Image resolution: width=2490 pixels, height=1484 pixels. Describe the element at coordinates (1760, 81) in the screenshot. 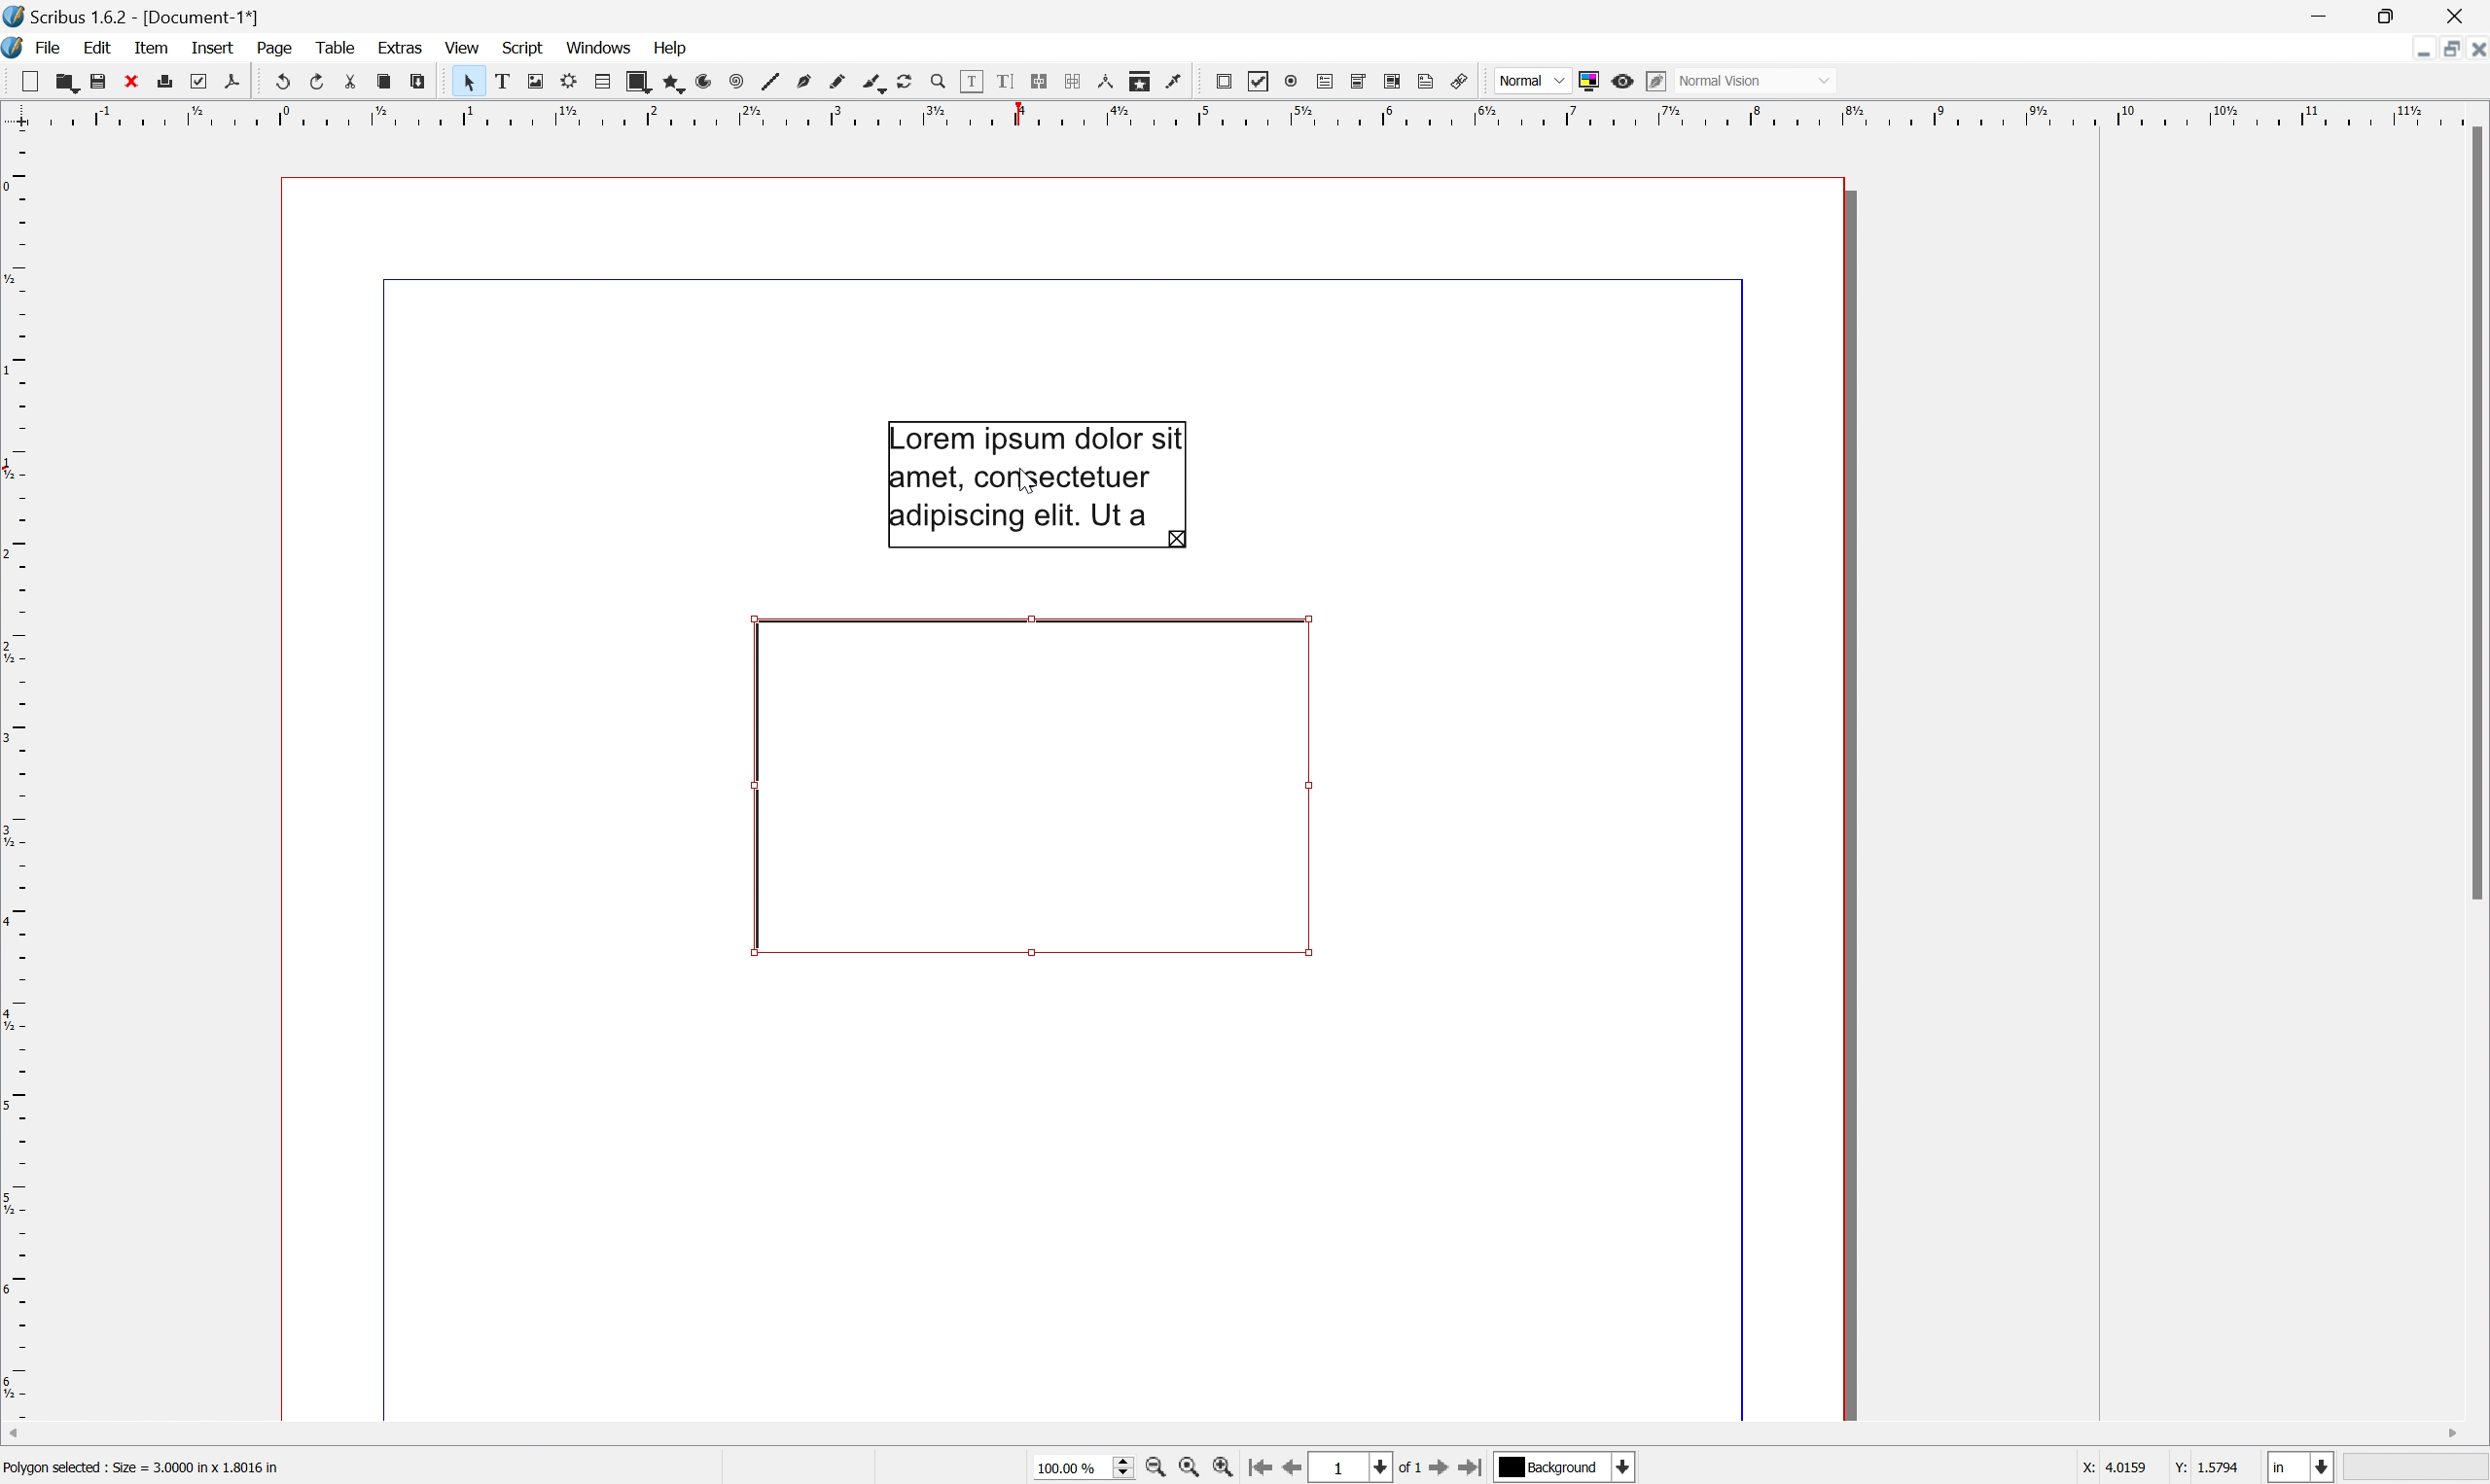

I see `Normal mode` at that location.